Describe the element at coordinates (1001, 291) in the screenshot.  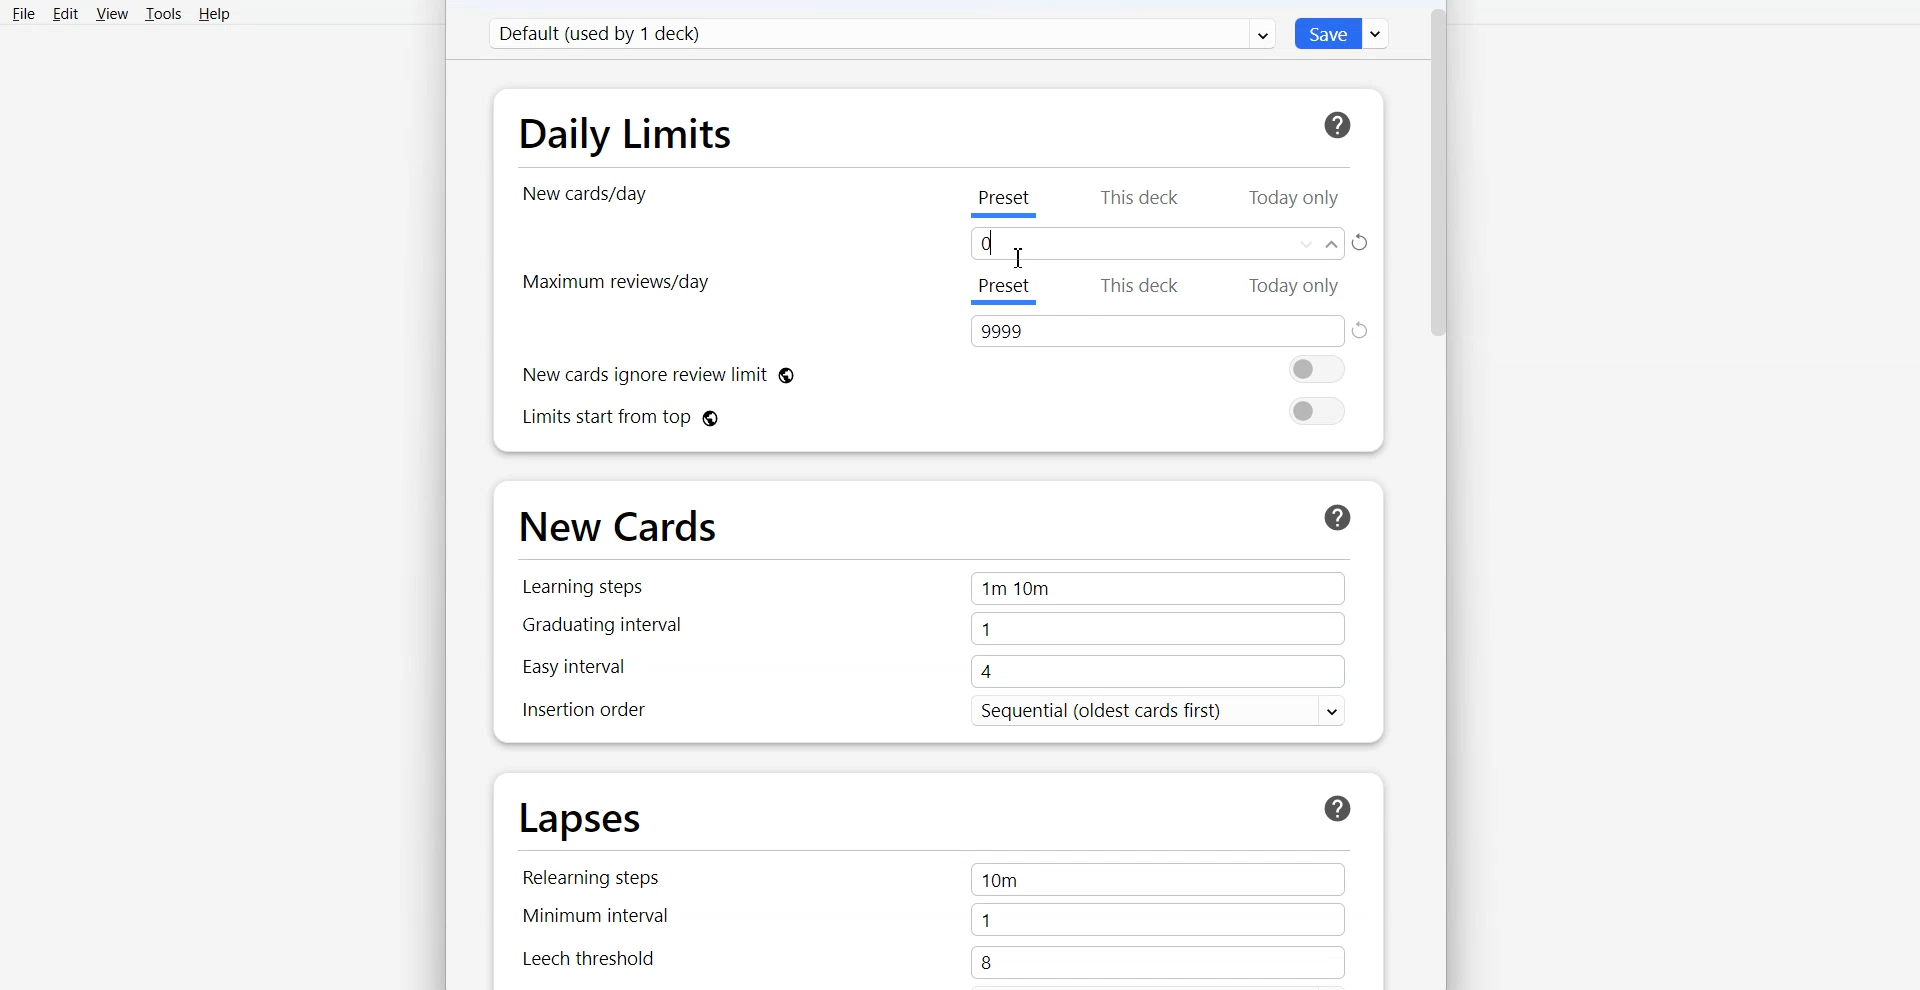
I see `Preset` at that location.